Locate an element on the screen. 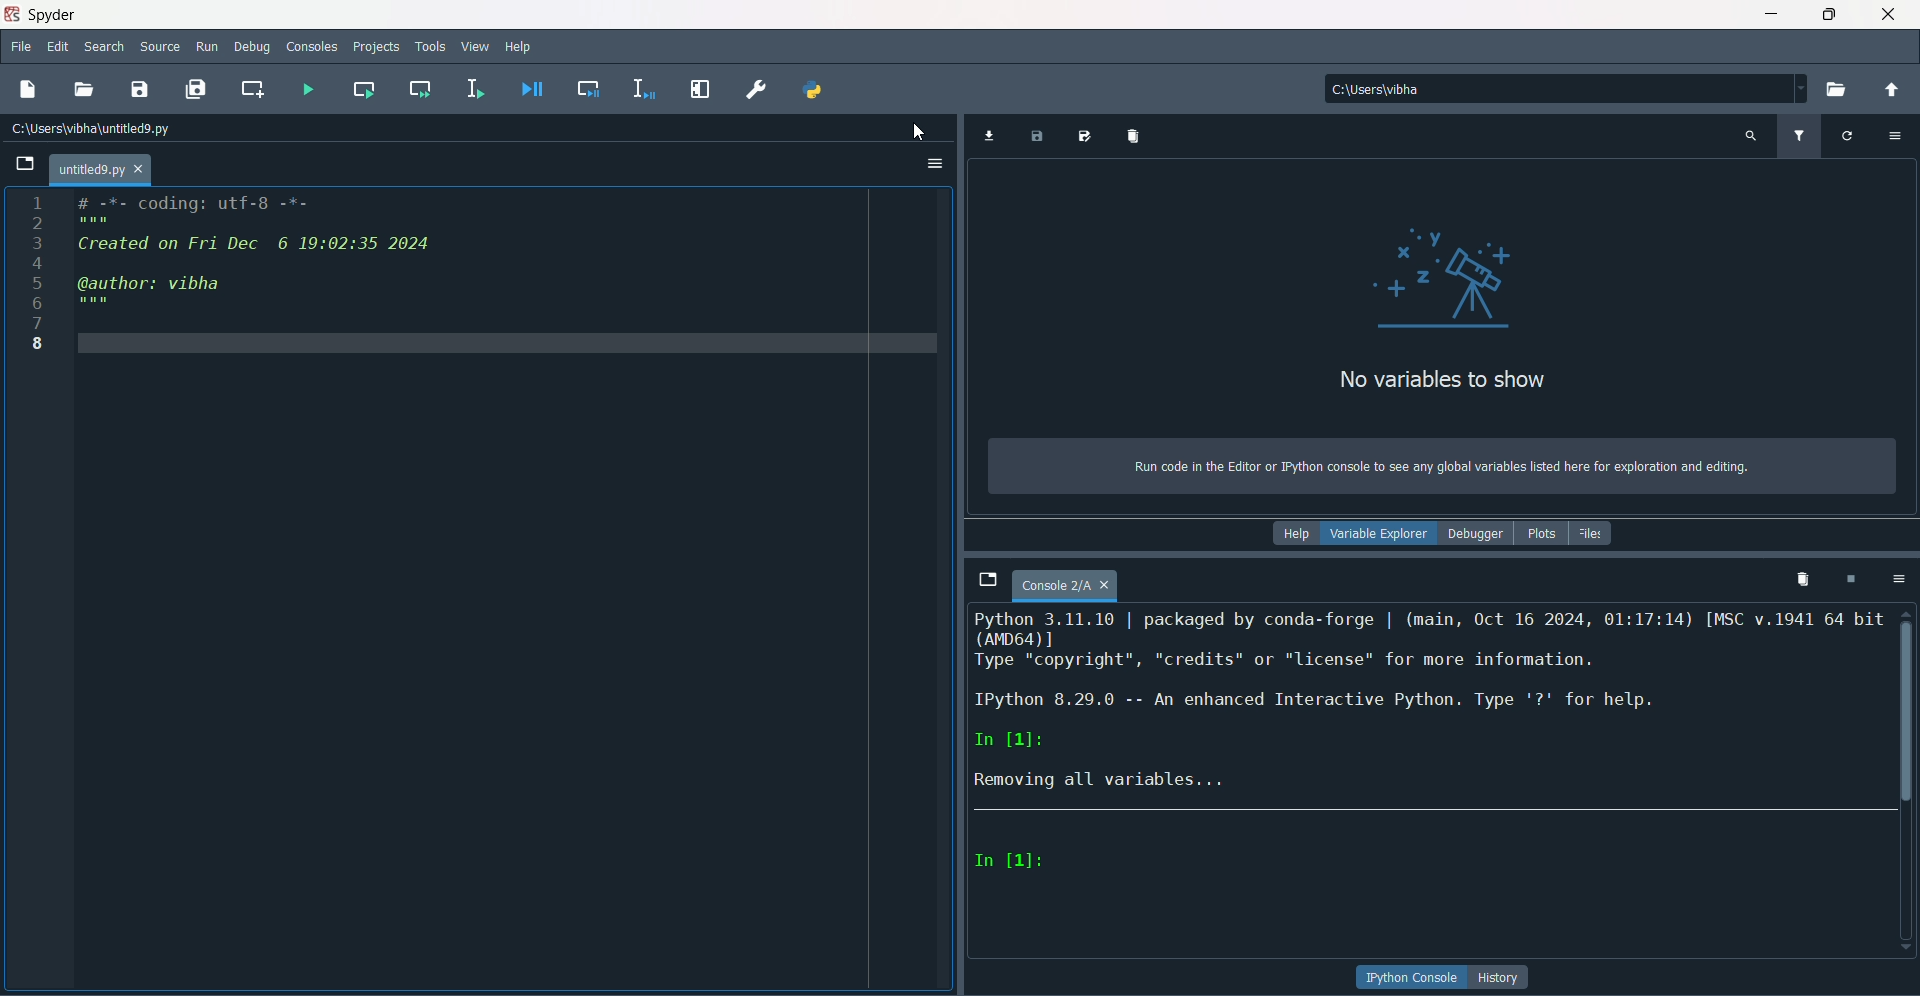 The image size is (1920, 996). tools is located at coordinates (434, 49).